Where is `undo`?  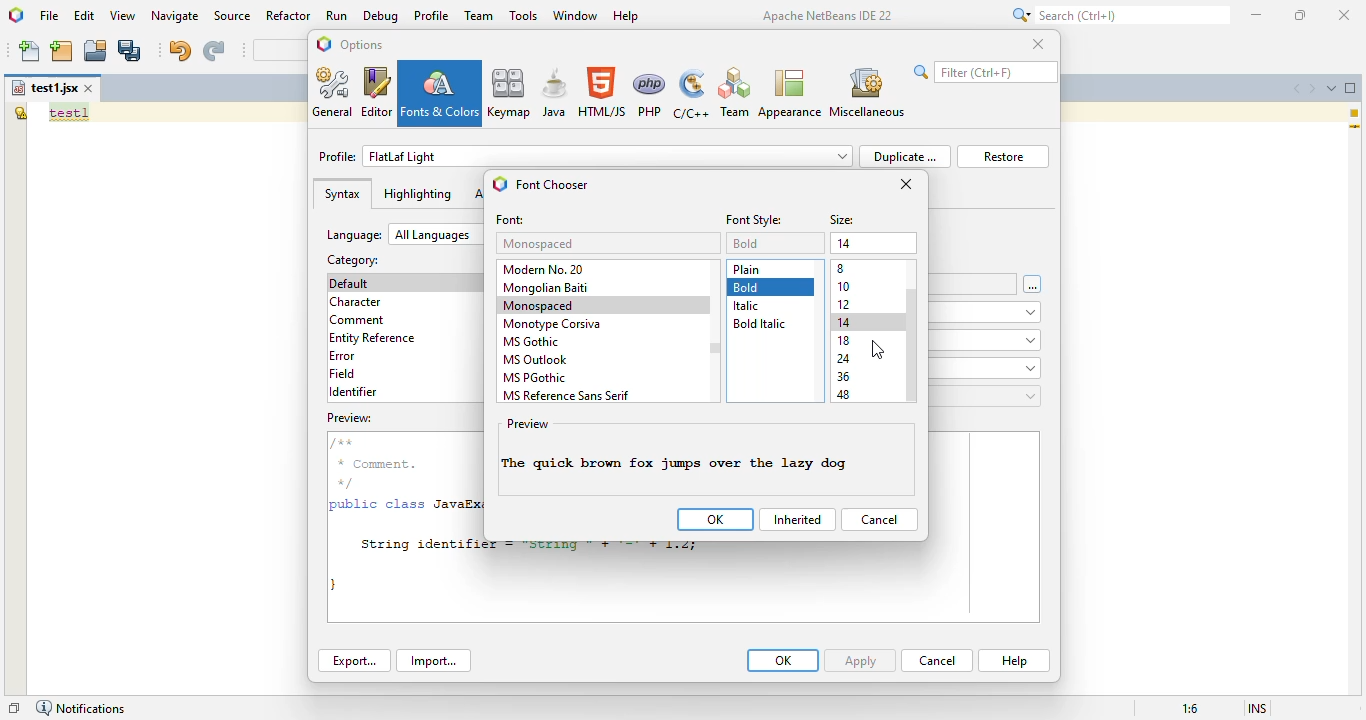 undo is located at coordinates (179, 50).